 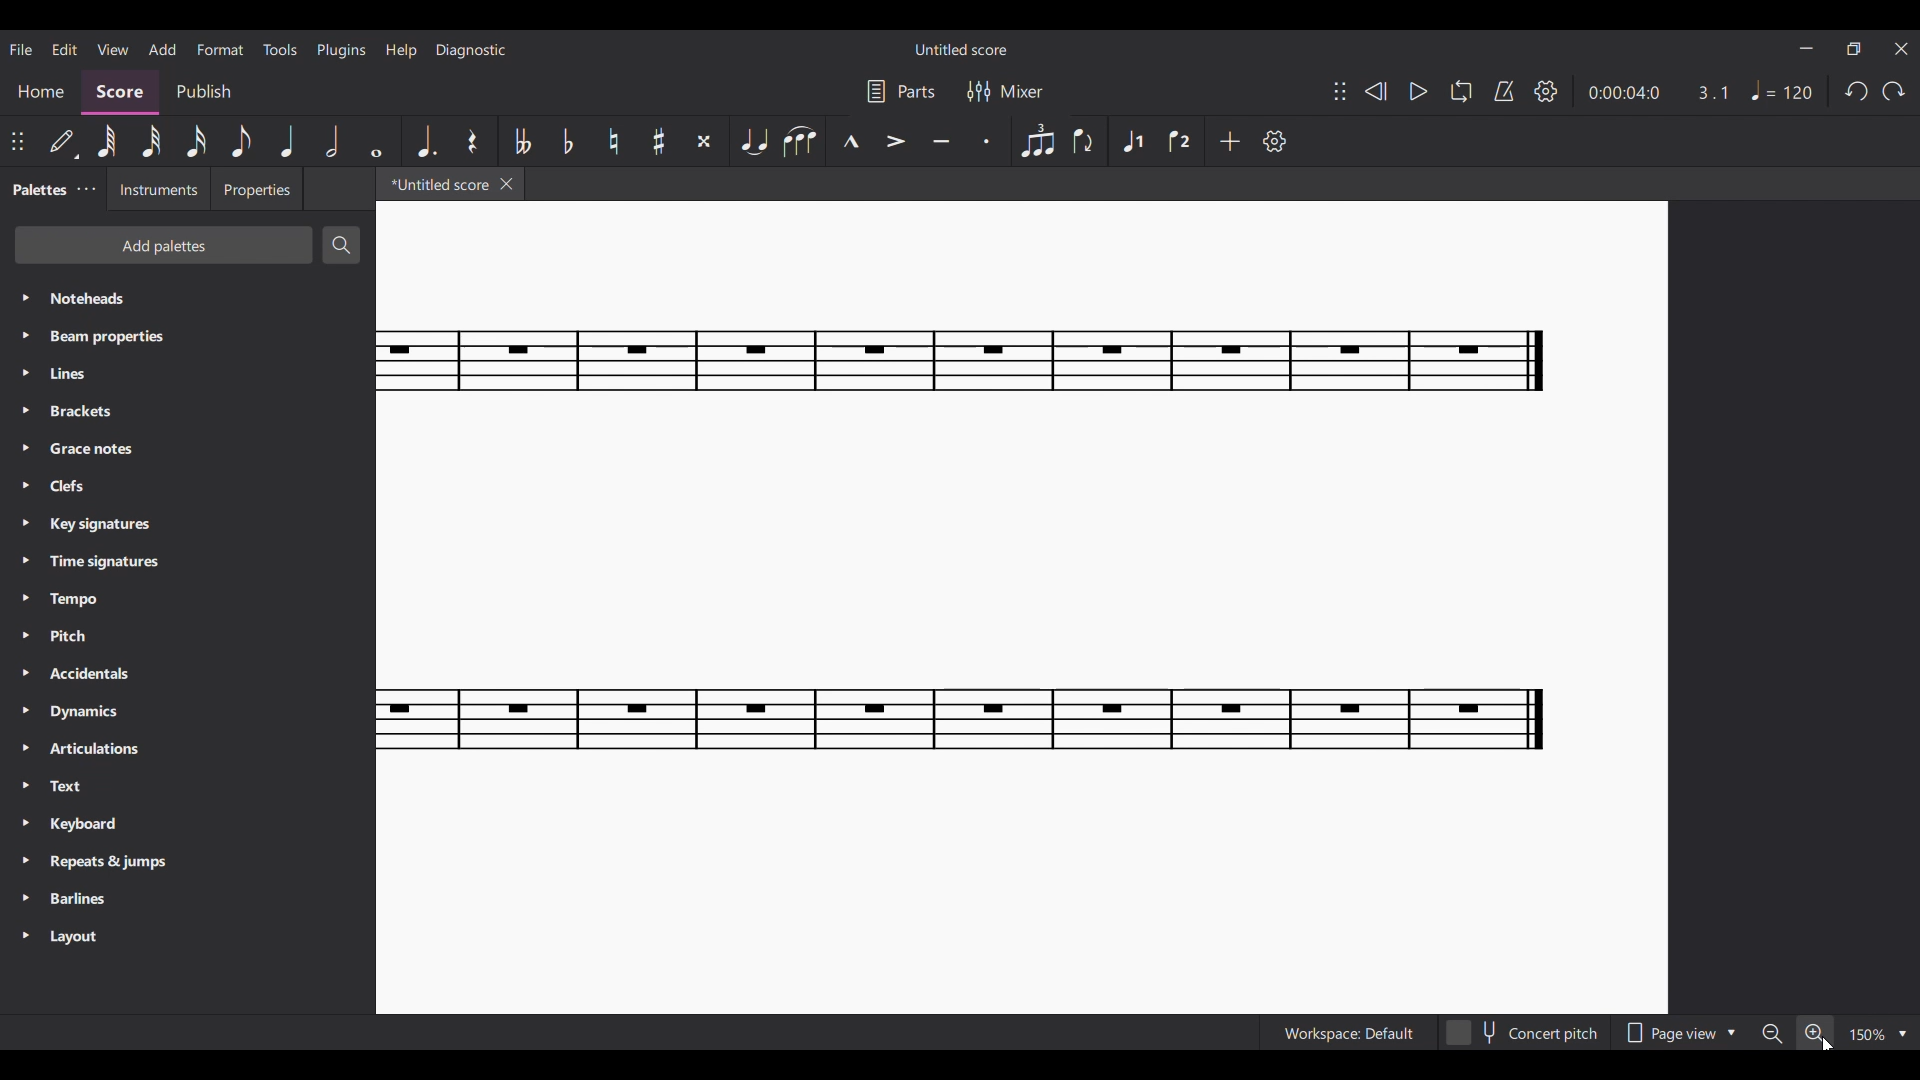 I want to click on Articulations, so click(x=187, y=749).